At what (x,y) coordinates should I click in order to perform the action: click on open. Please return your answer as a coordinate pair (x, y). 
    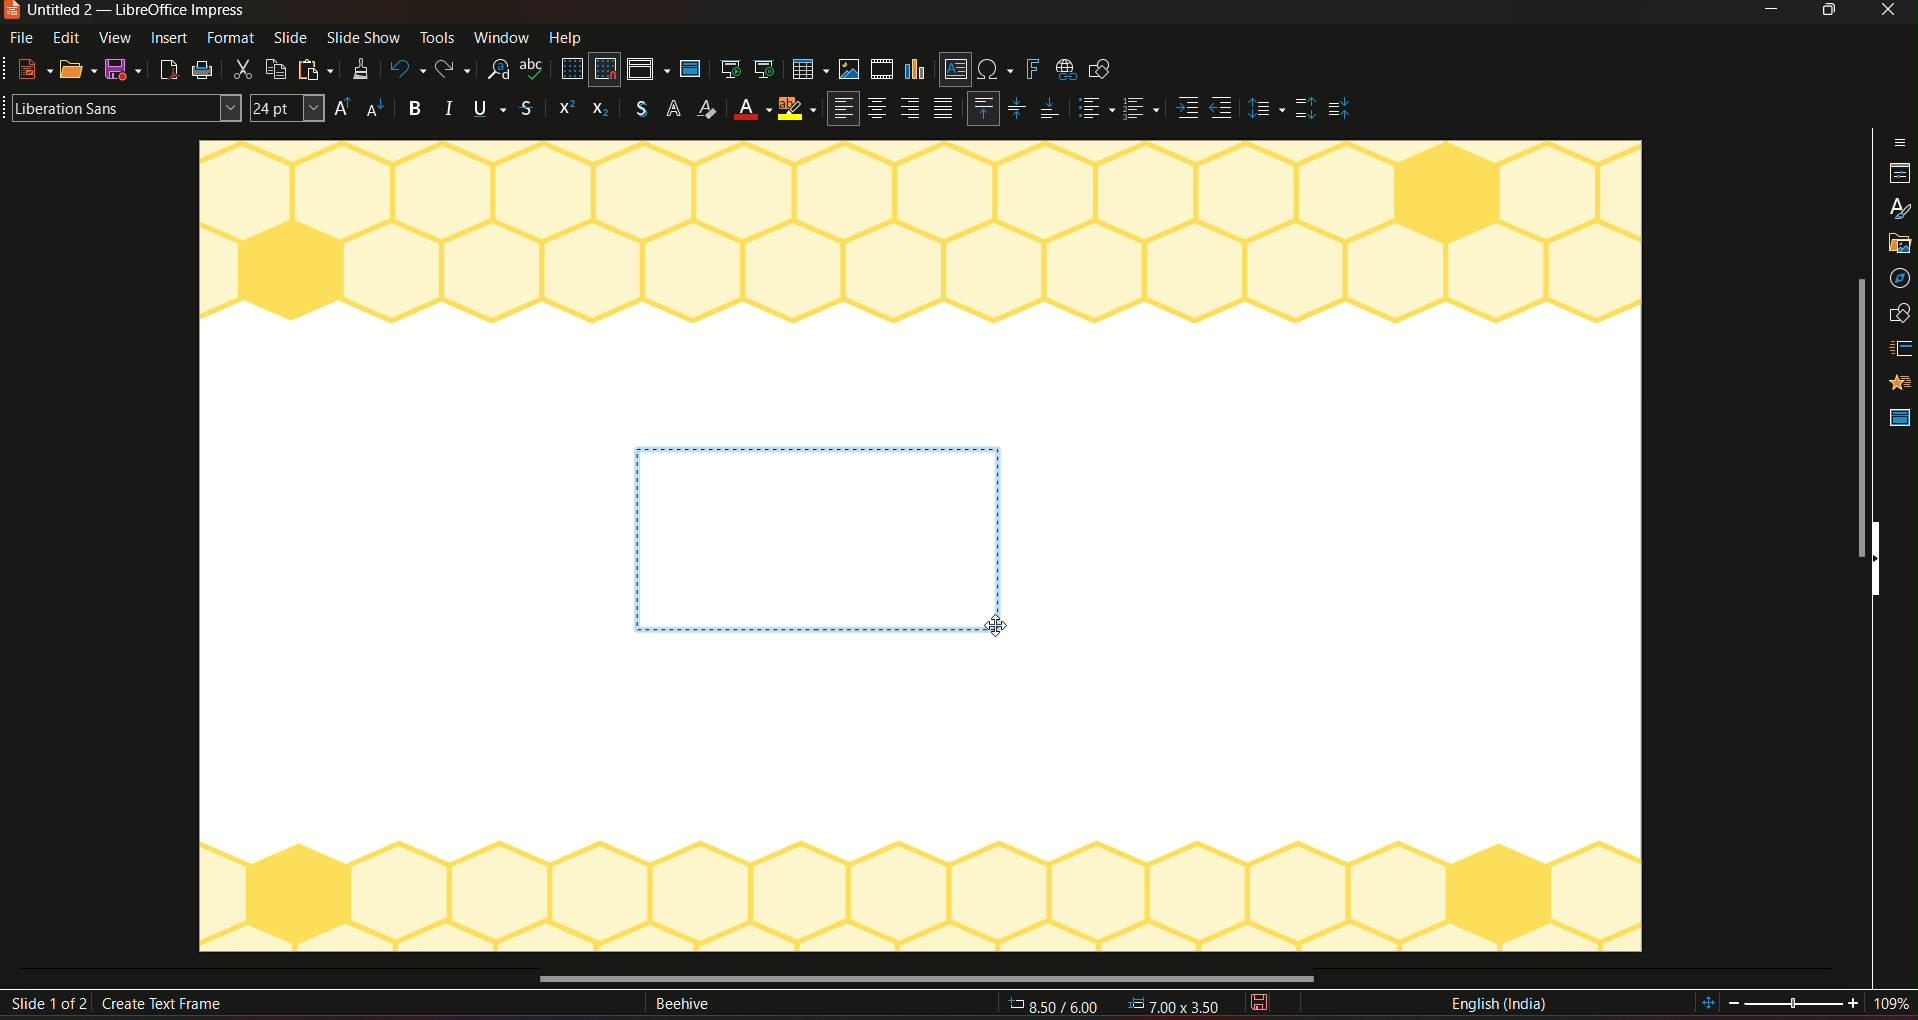
    Looking at the image, I should click on (79, 67).